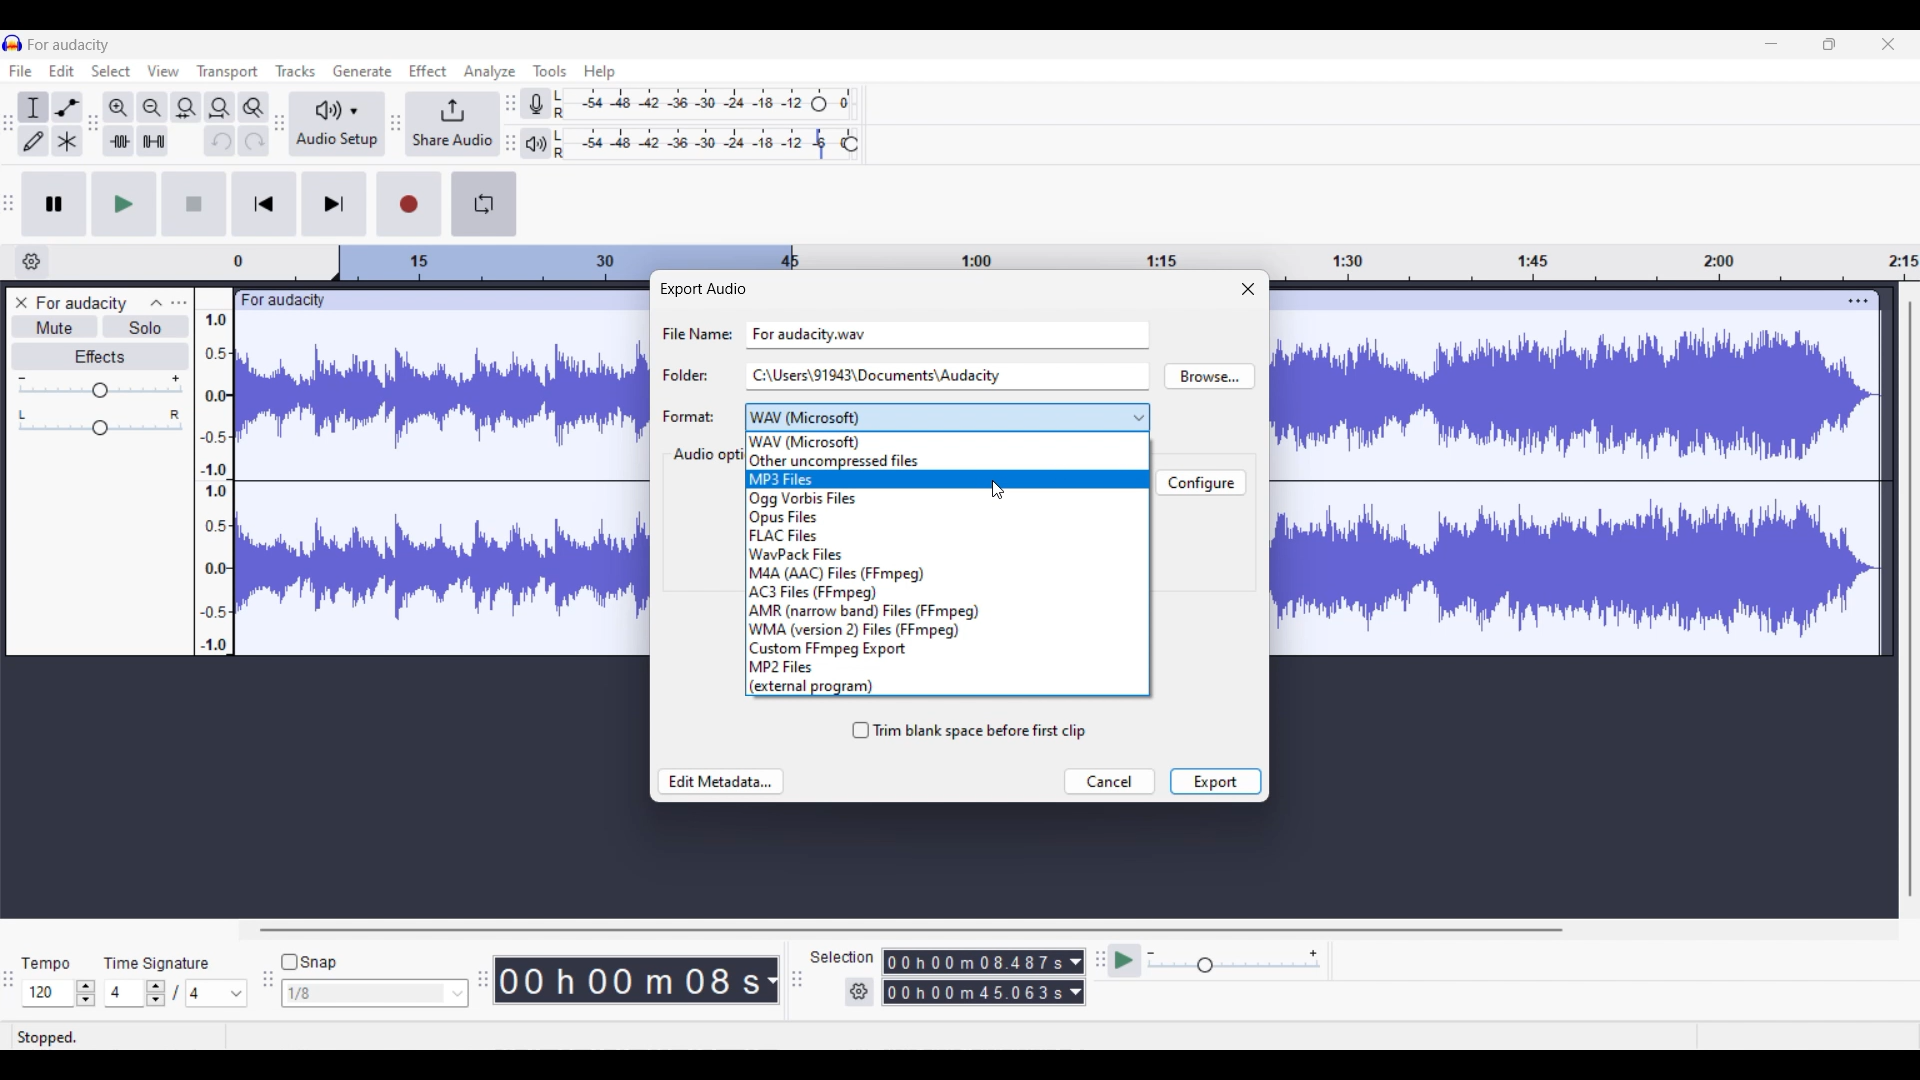 The height and width of the screenshot is (1080, 1920). What do you see at coordinates (86, 993) in the screenshot?
I see `Increase/Decrease tempo` at bounding box center [86, 993].